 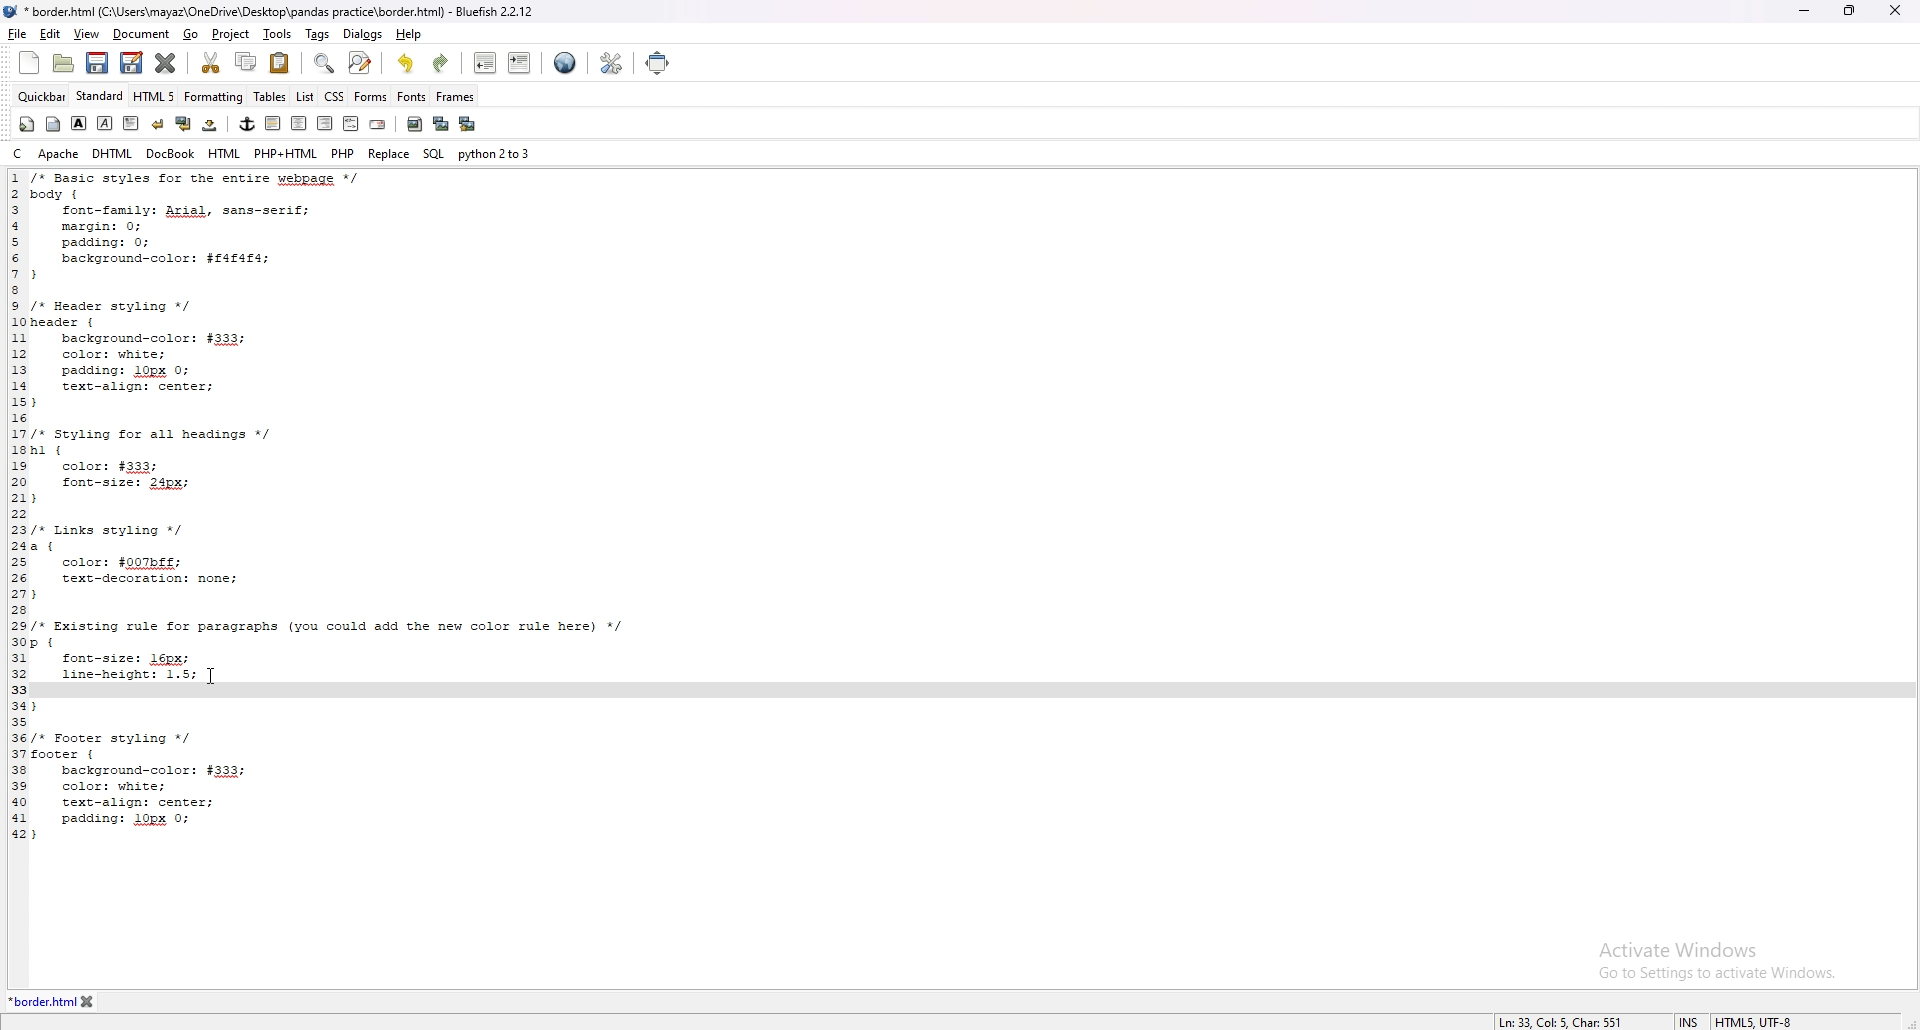 I want to click on php, so click(x=343, y=153).